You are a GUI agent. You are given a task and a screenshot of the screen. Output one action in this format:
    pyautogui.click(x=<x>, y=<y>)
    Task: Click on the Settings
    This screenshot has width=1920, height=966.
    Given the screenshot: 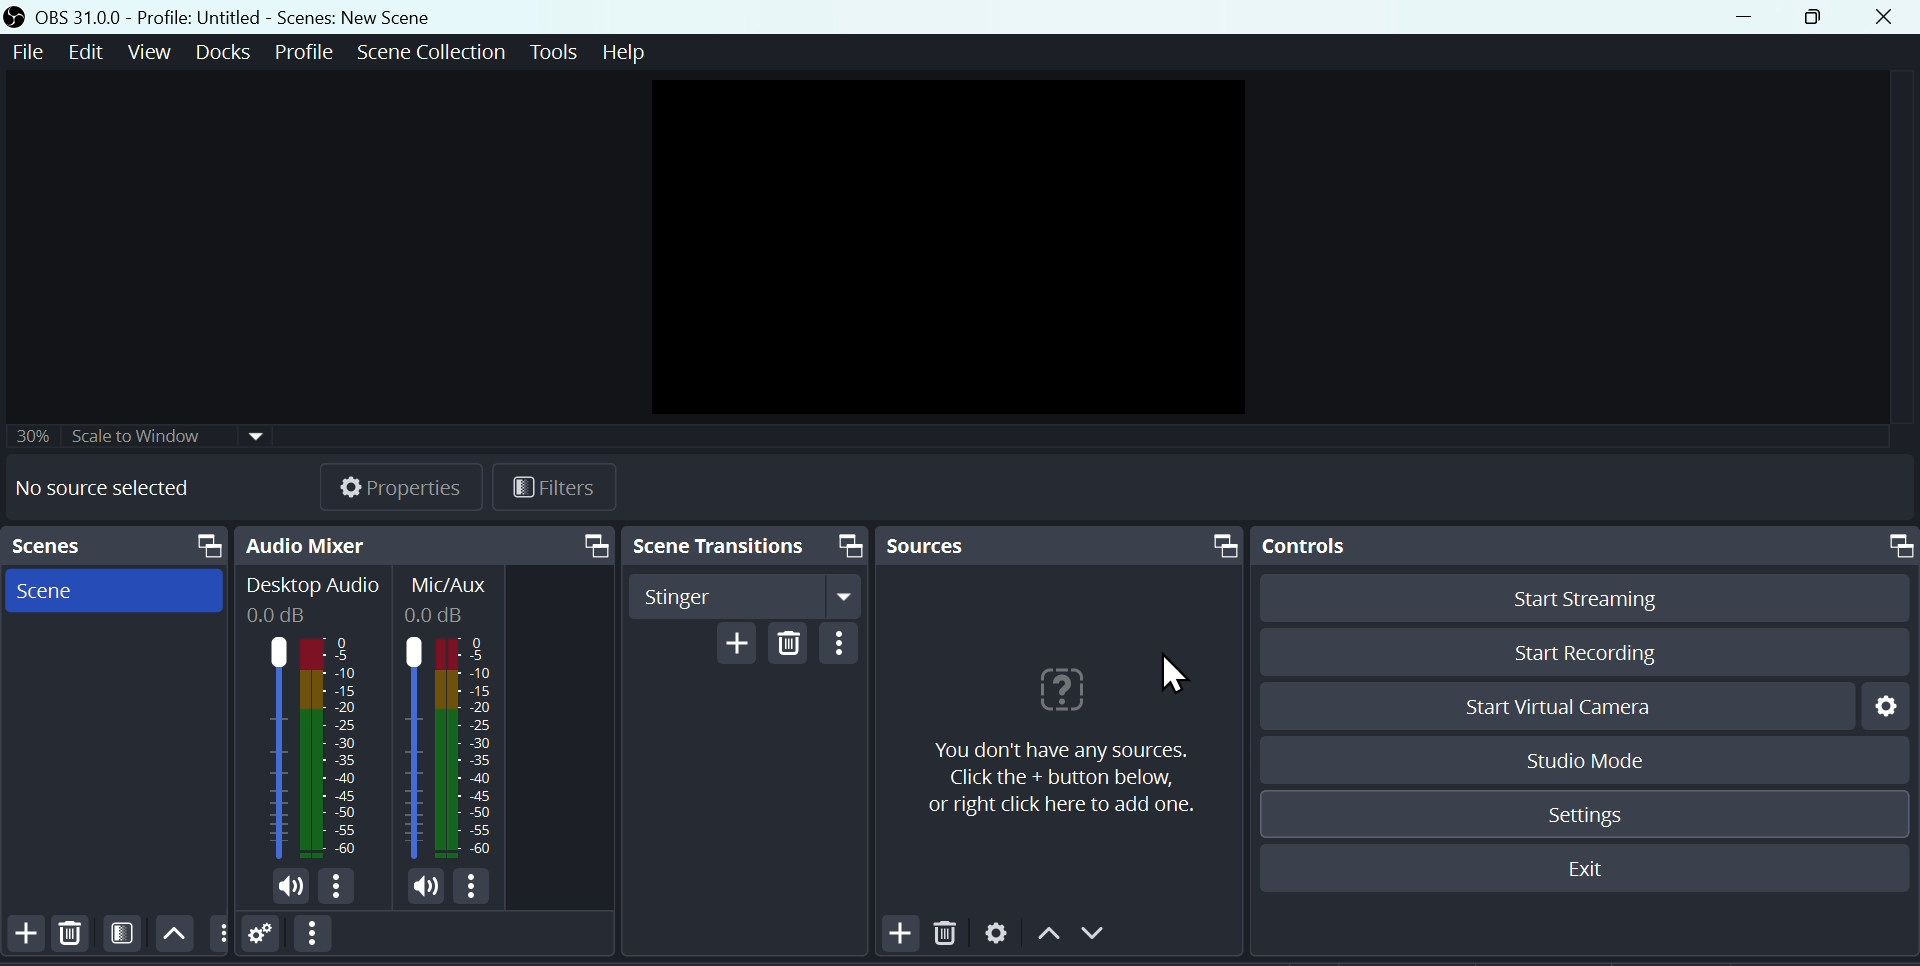 What is the action you would take?
    pyautogui.click(x=1881, y=707)
    